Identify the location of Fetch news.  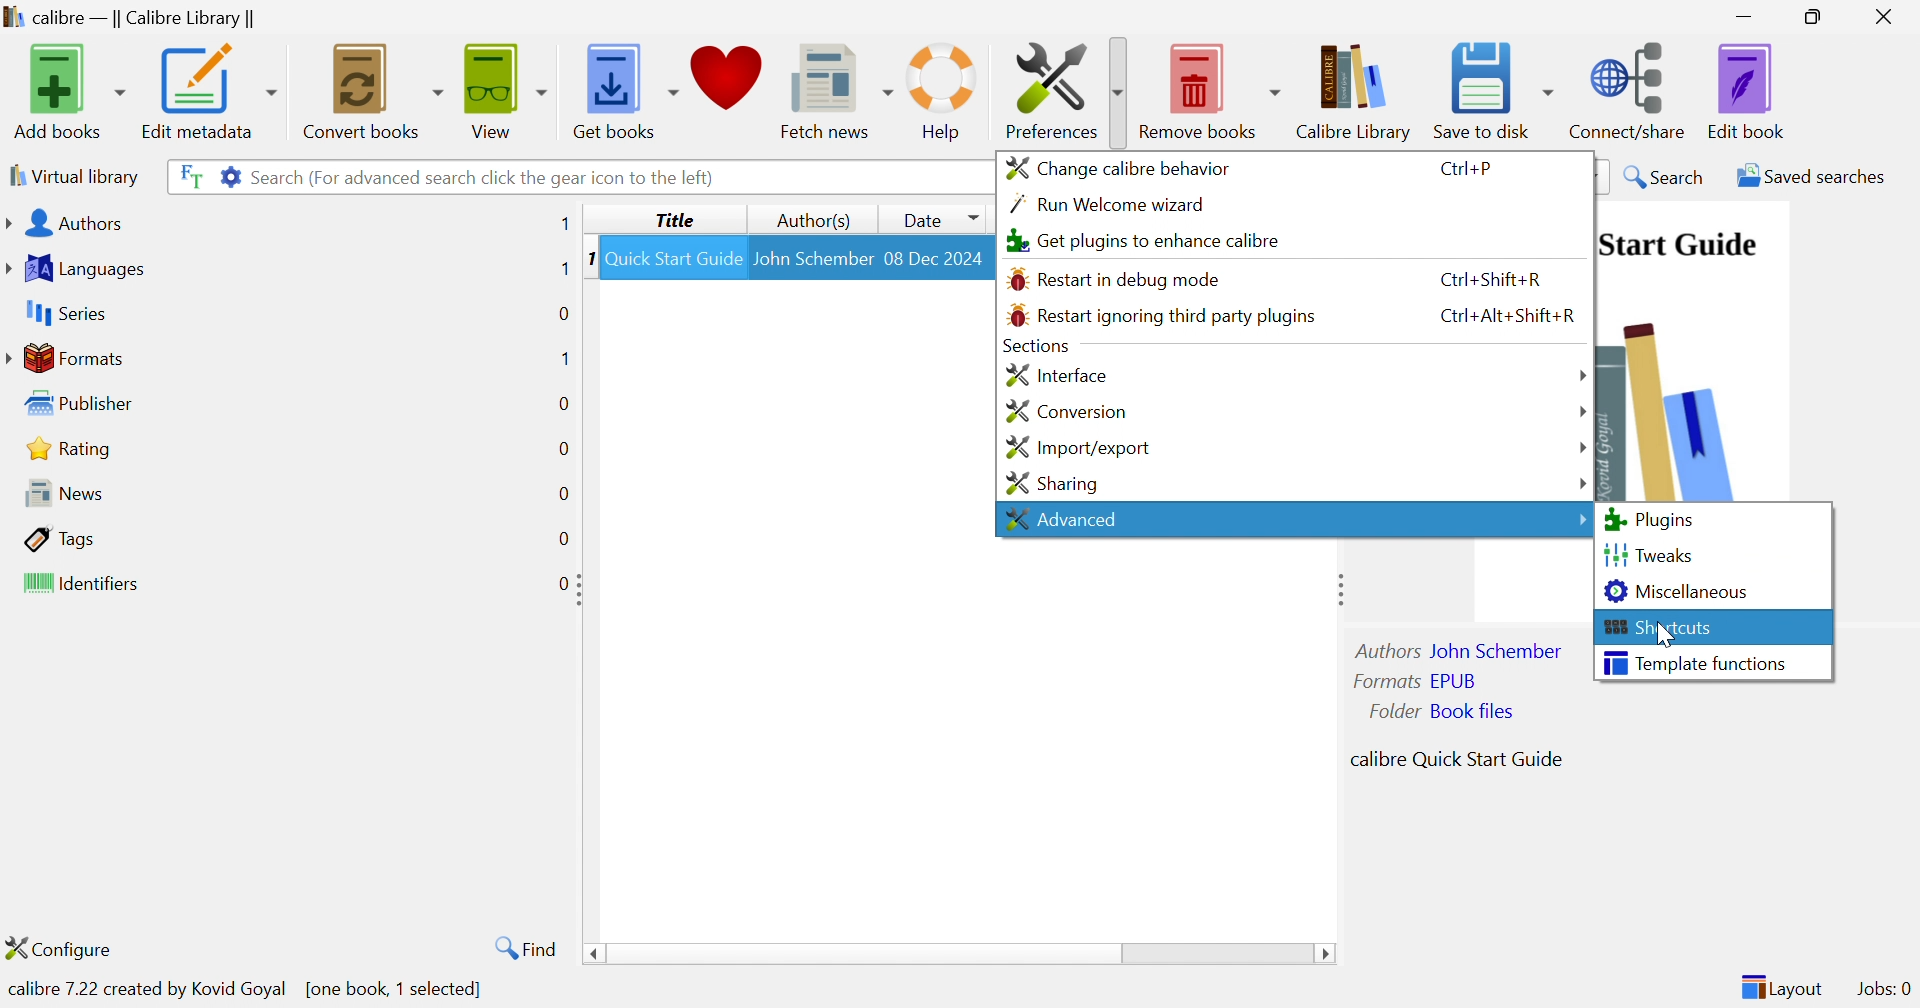
(839, 87).